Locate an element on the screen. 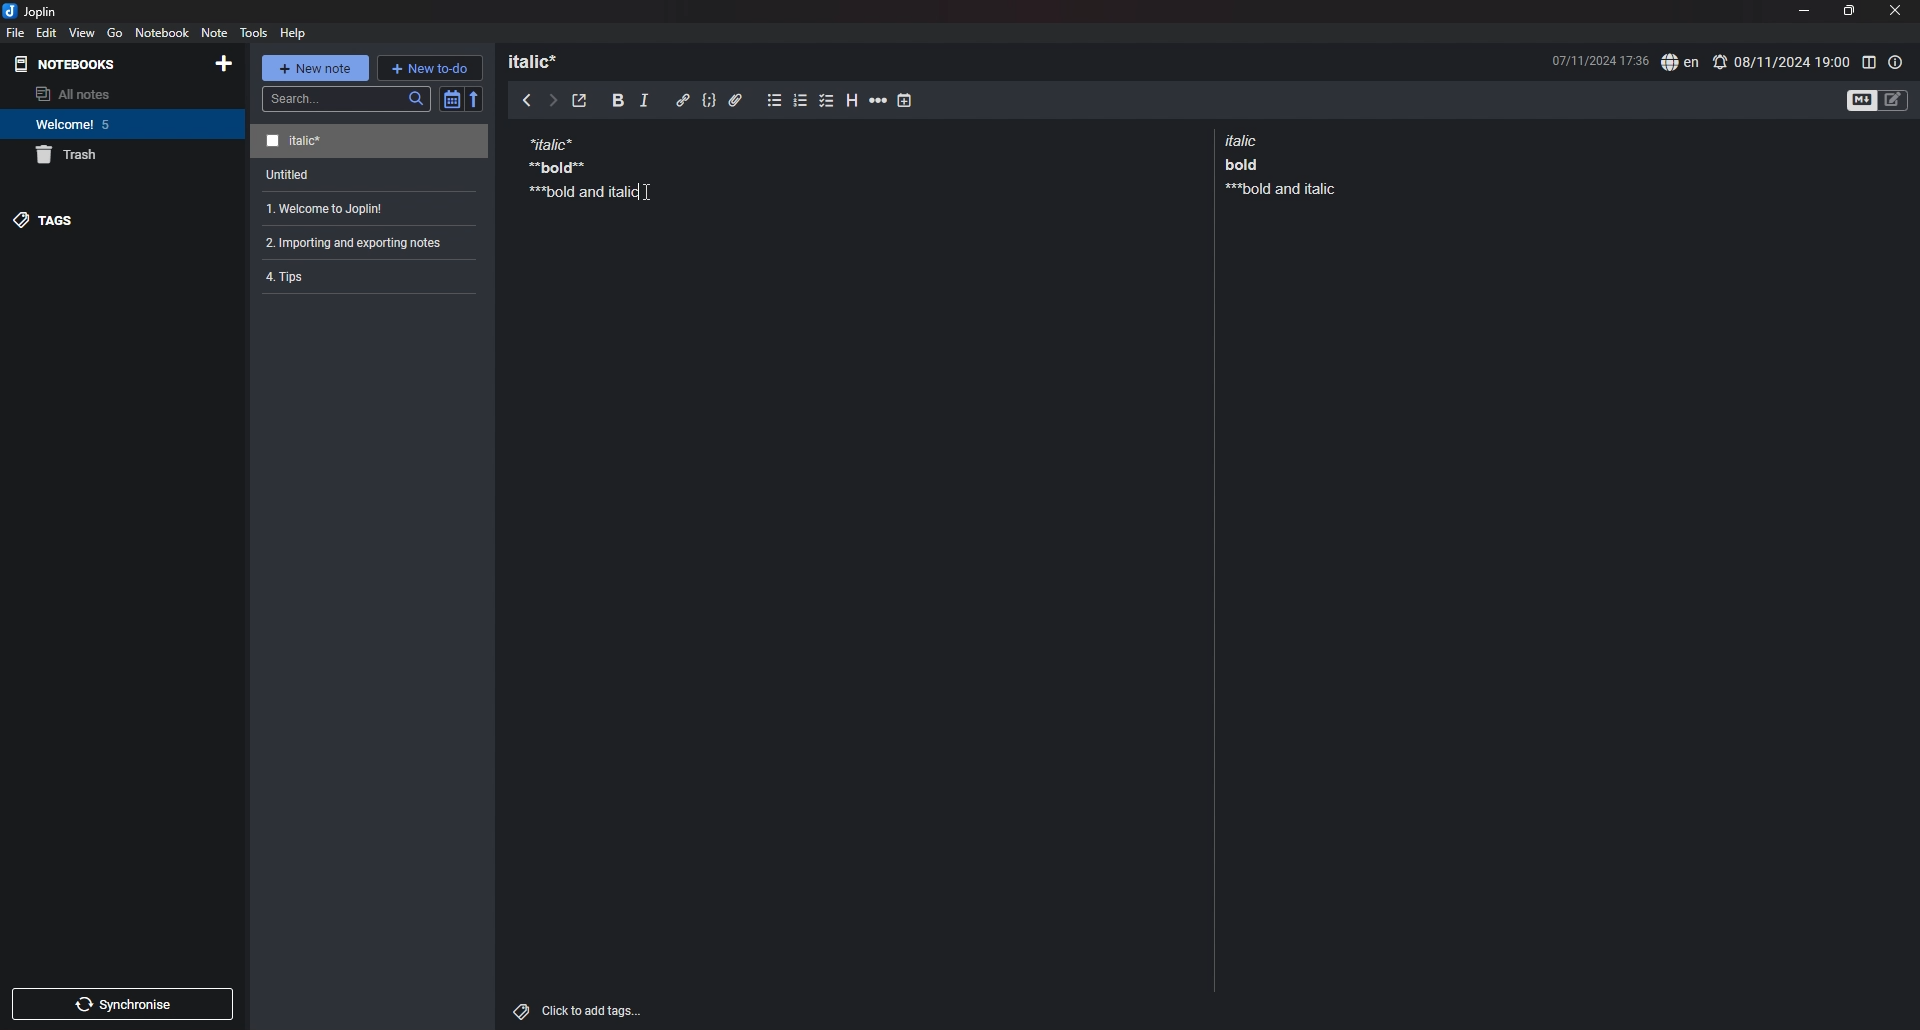  new note is located at coordinates (314, 68).